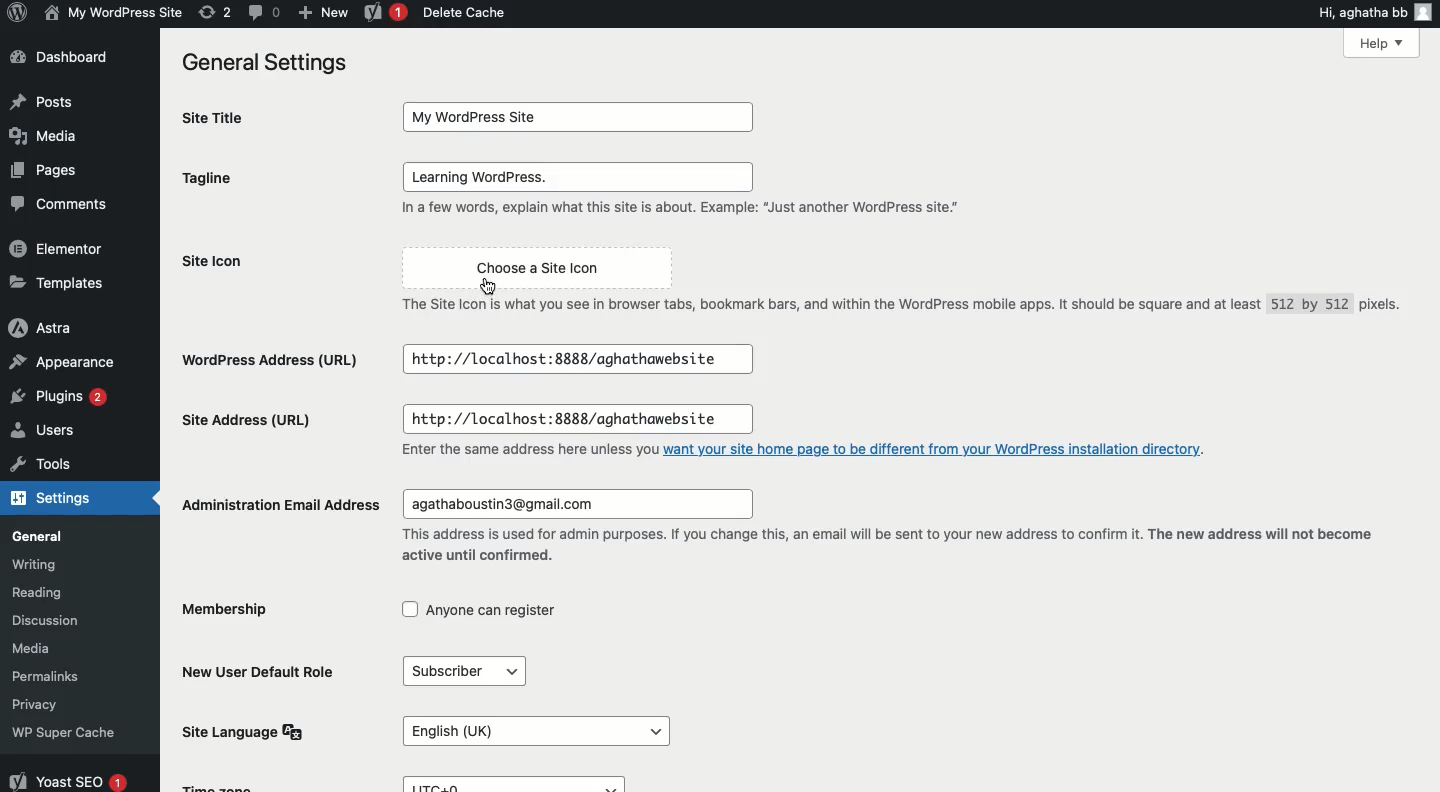 Image resolution: width=1440 pixels, height=792 pixels. What do you see at coordinates (39, 103) in the screenshot?
I see `Posts` at bounding box center [39, 103].